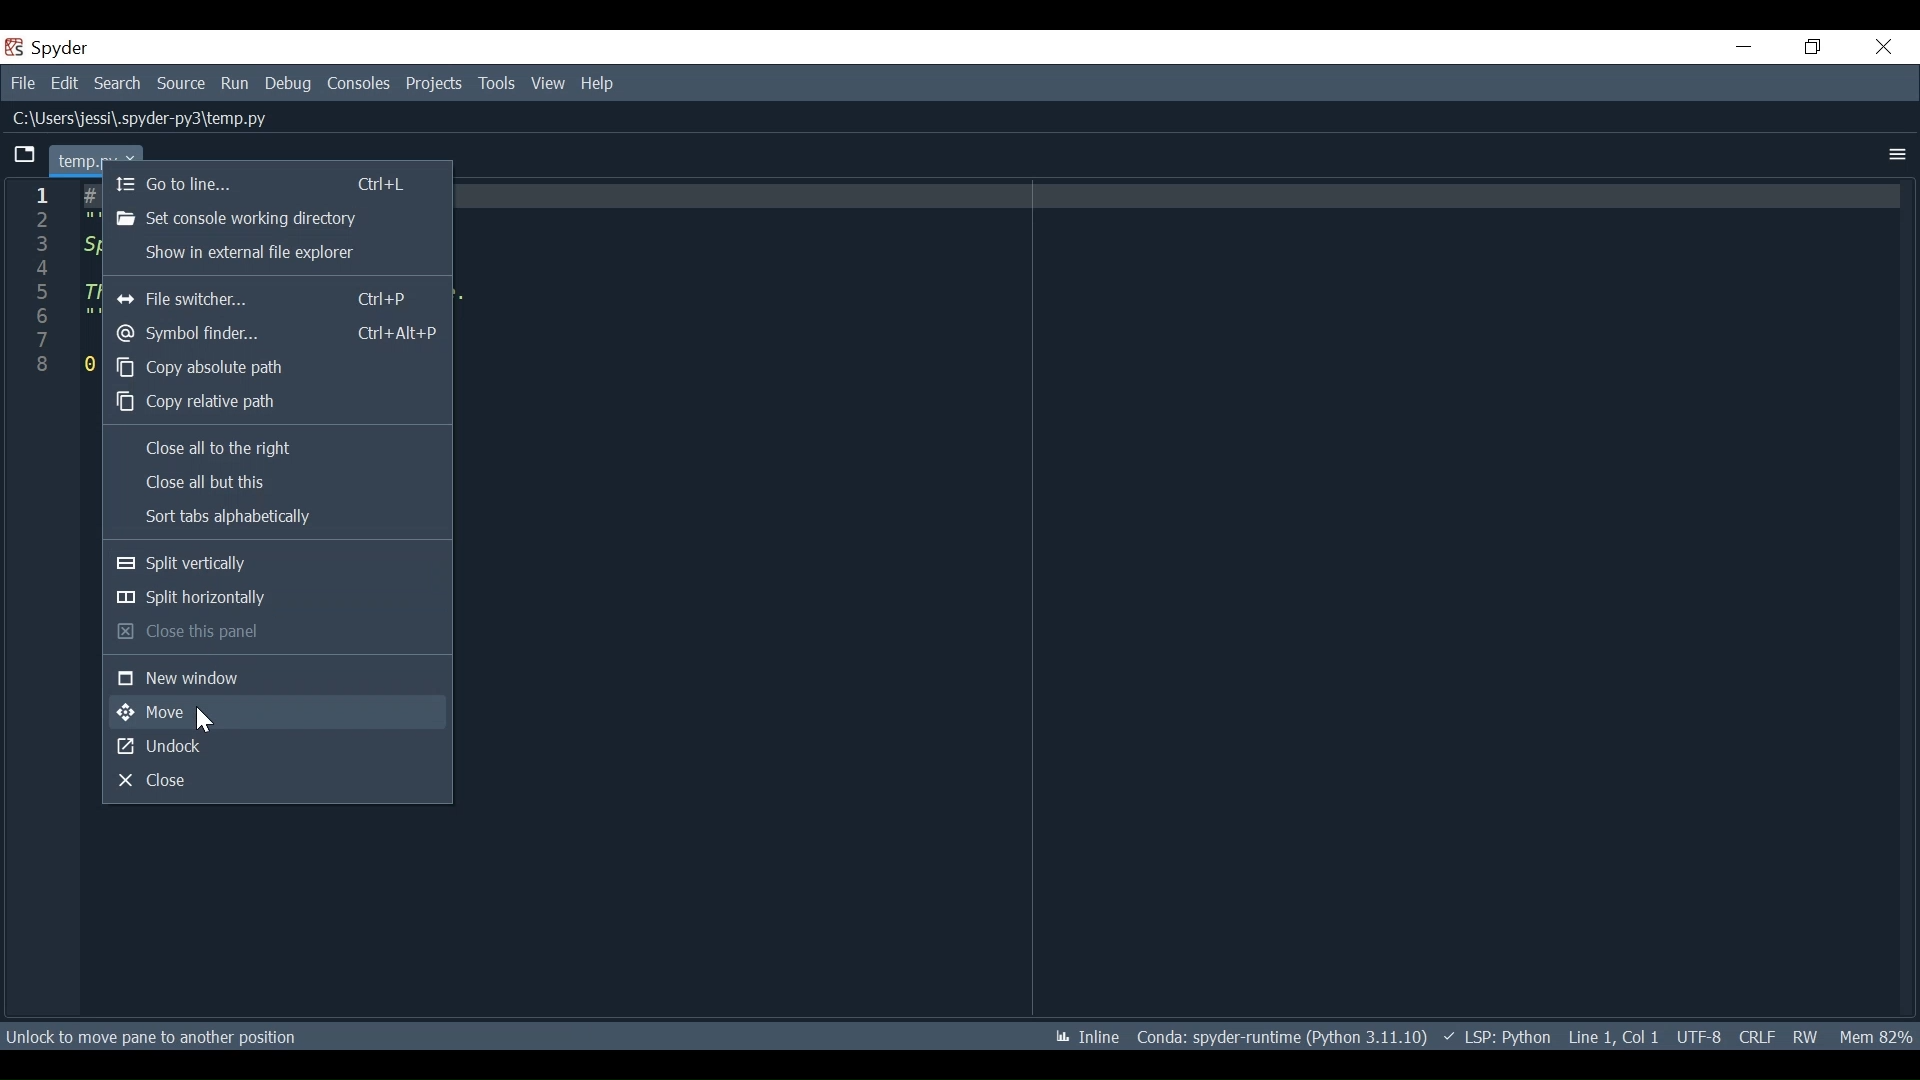 The width and height of the screenshot is (1920, 1080). Describe the element at coordinates (1755, 1038) in the screenshot. I see `File EQL Status` at that location.